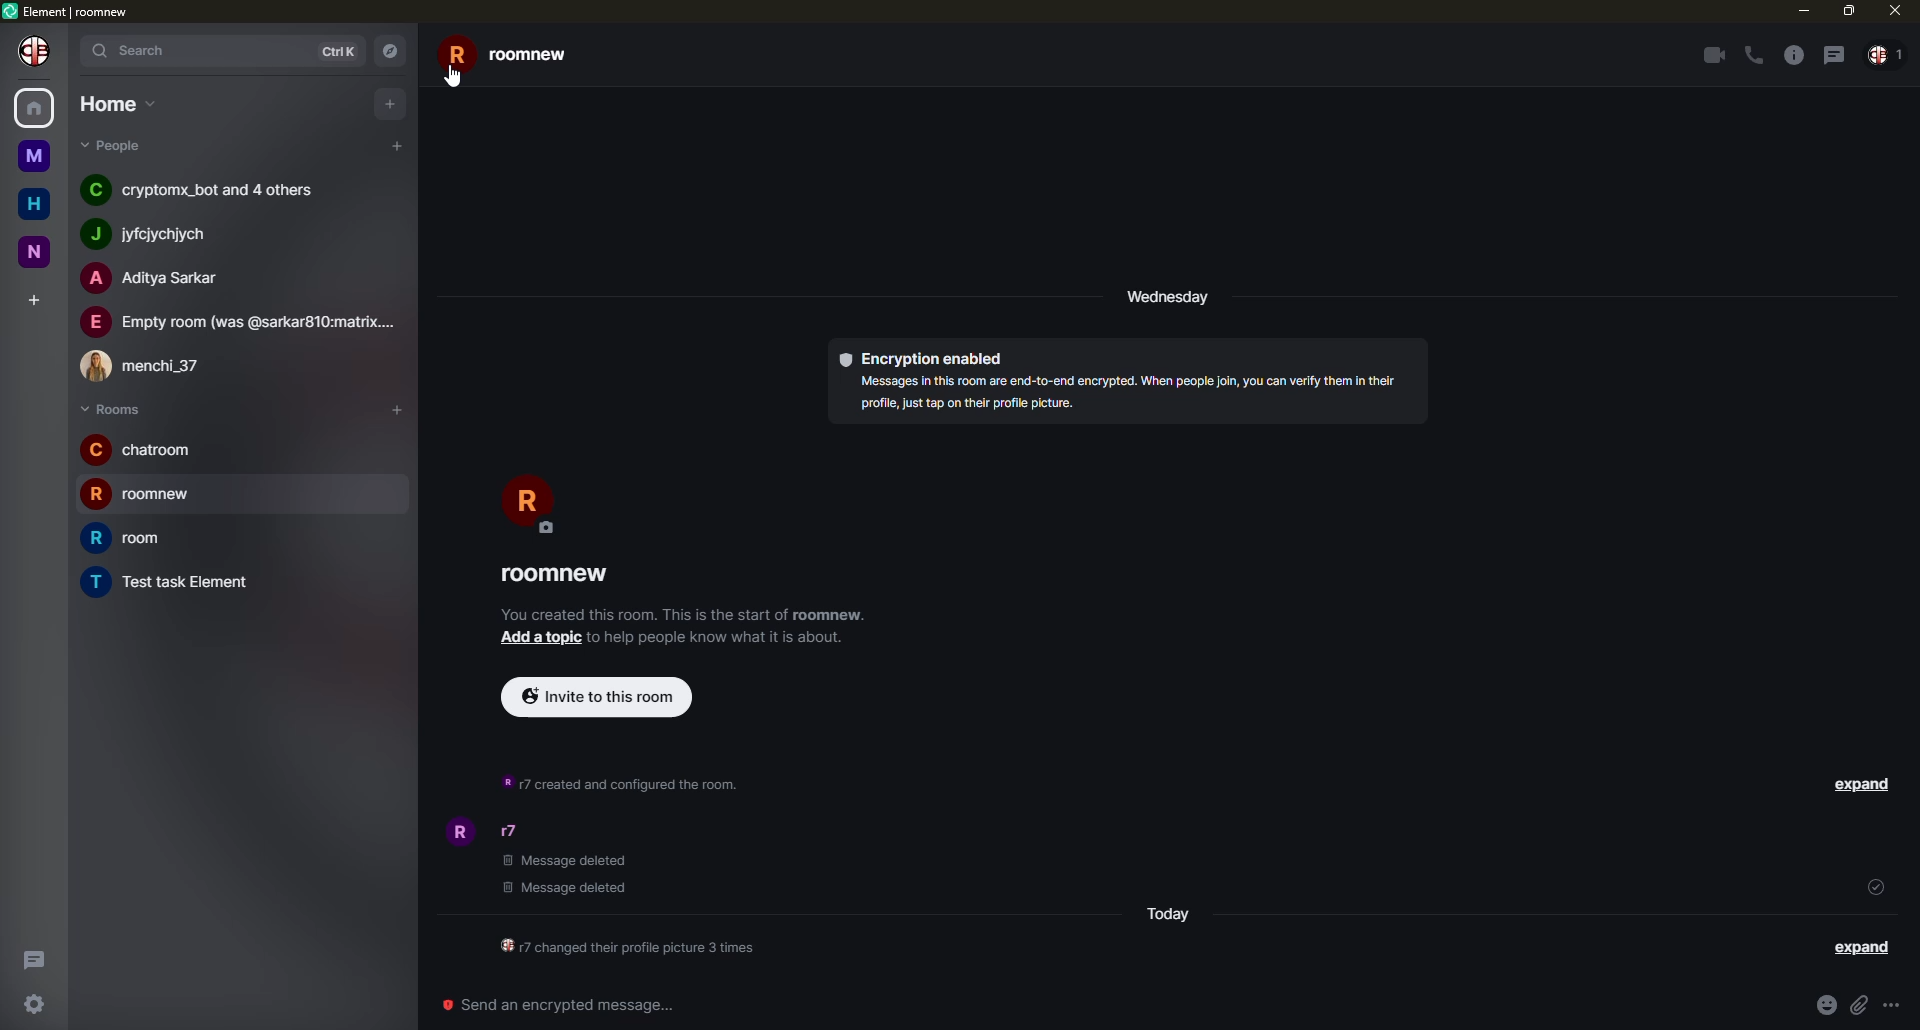 This screenshot has width=1920, height=1030. I want to click on ctrlK, so click(343, 49).